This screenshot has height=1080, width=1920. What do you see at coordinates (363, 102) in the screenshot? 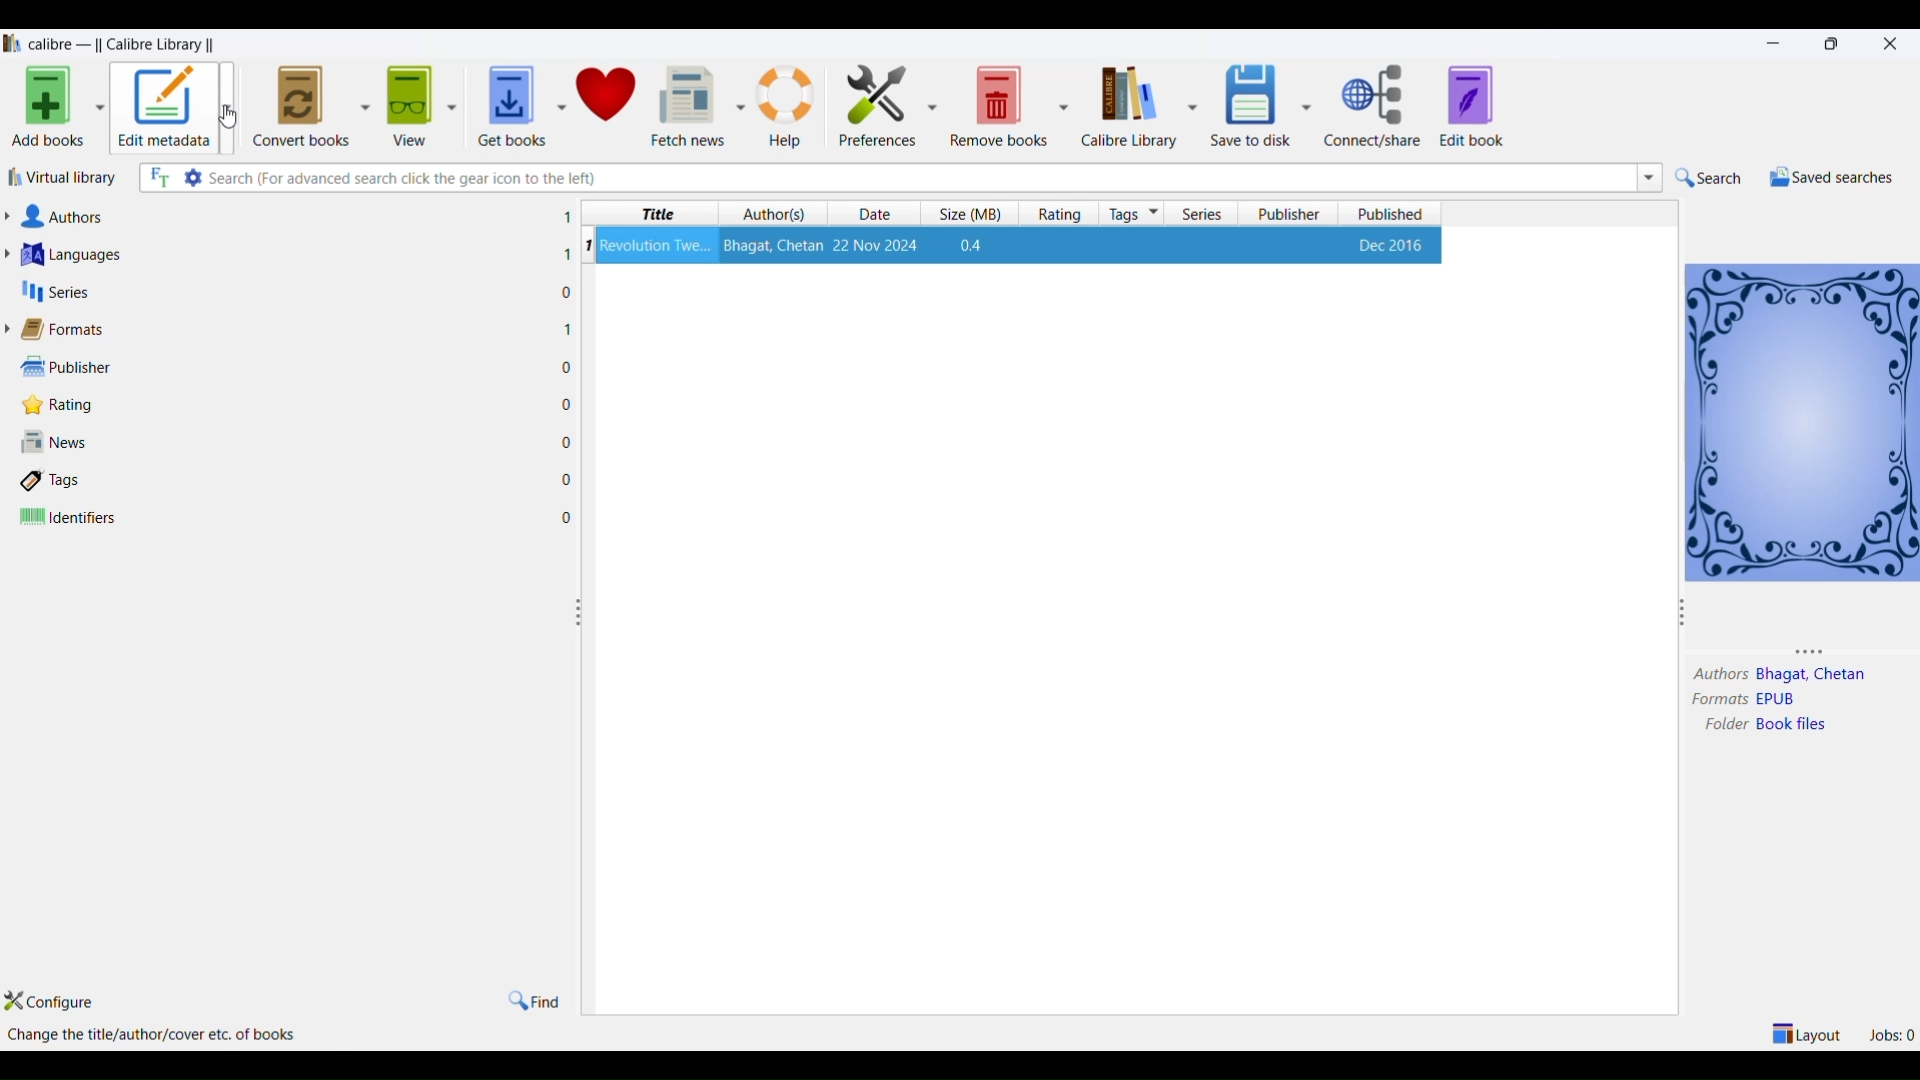
I see `convert books options dropdown button` at bounding box center [363, 102].